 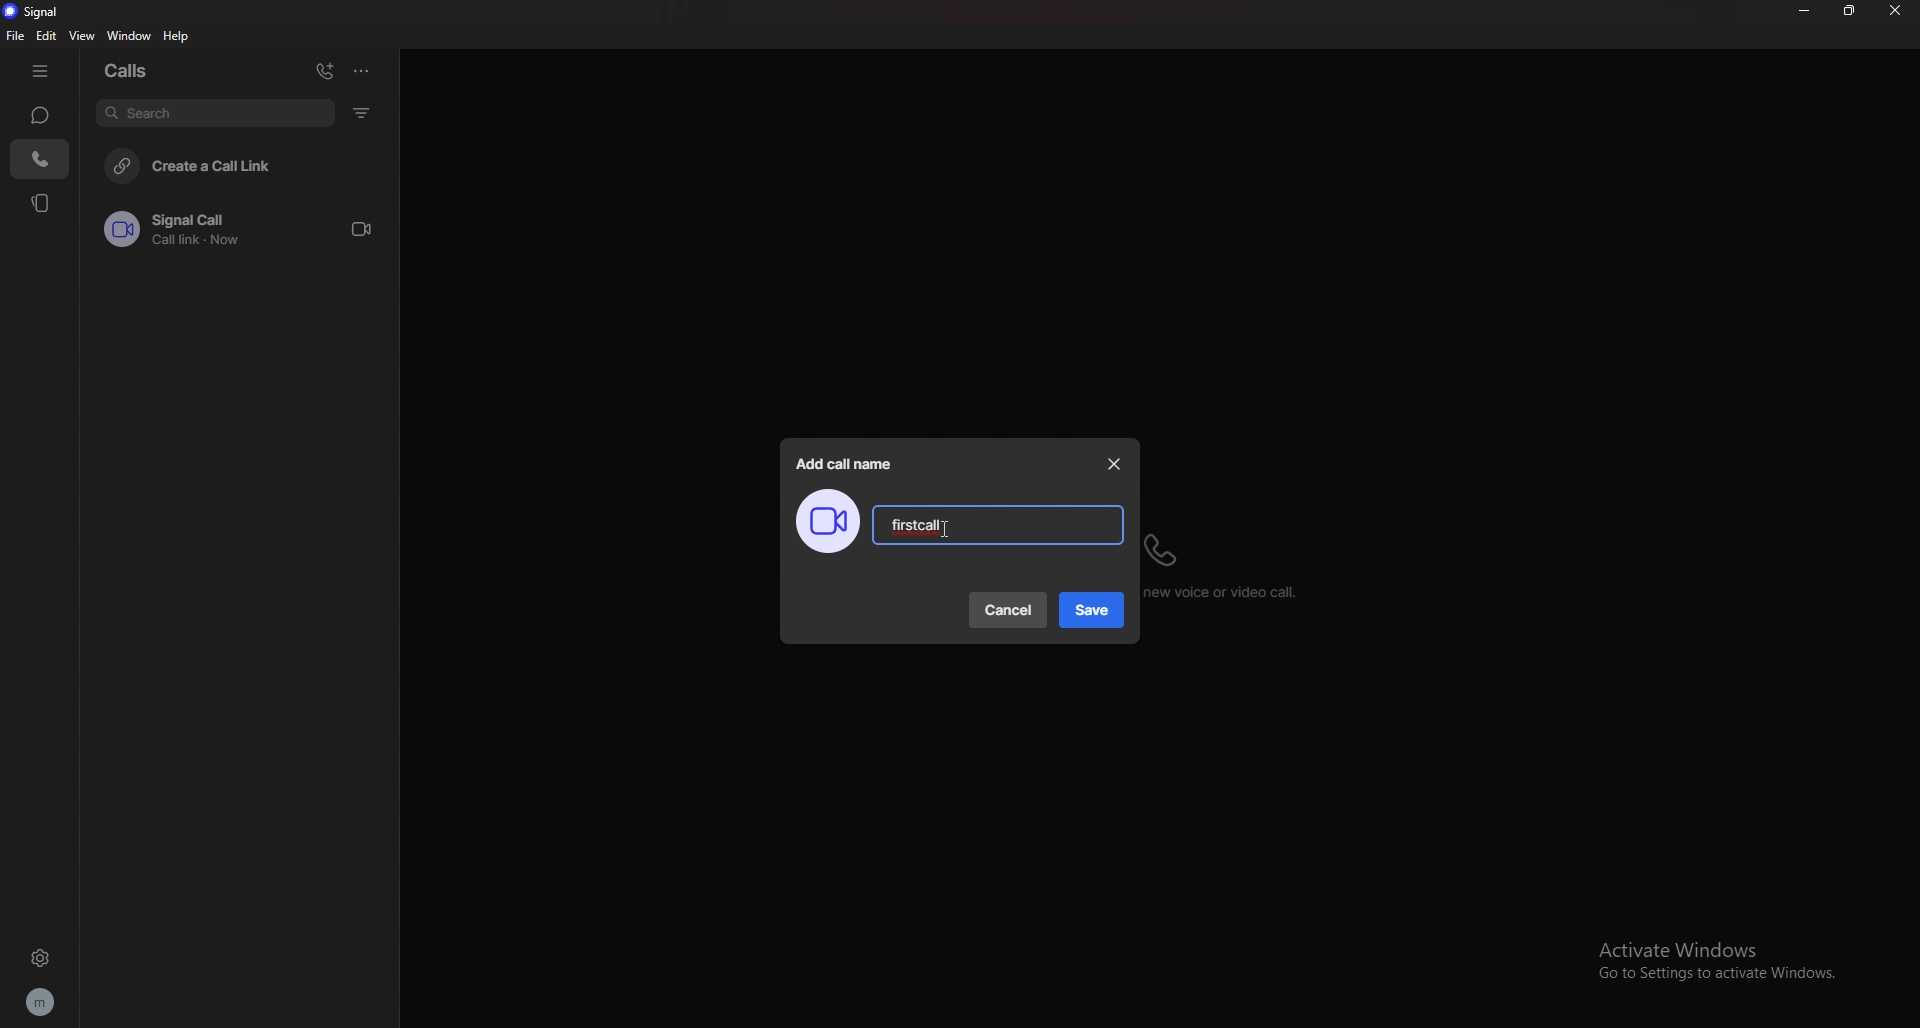 What do you see at coordinates (41, 159) in the screenshot?
I see `calls` at bounding box center [41, 159].